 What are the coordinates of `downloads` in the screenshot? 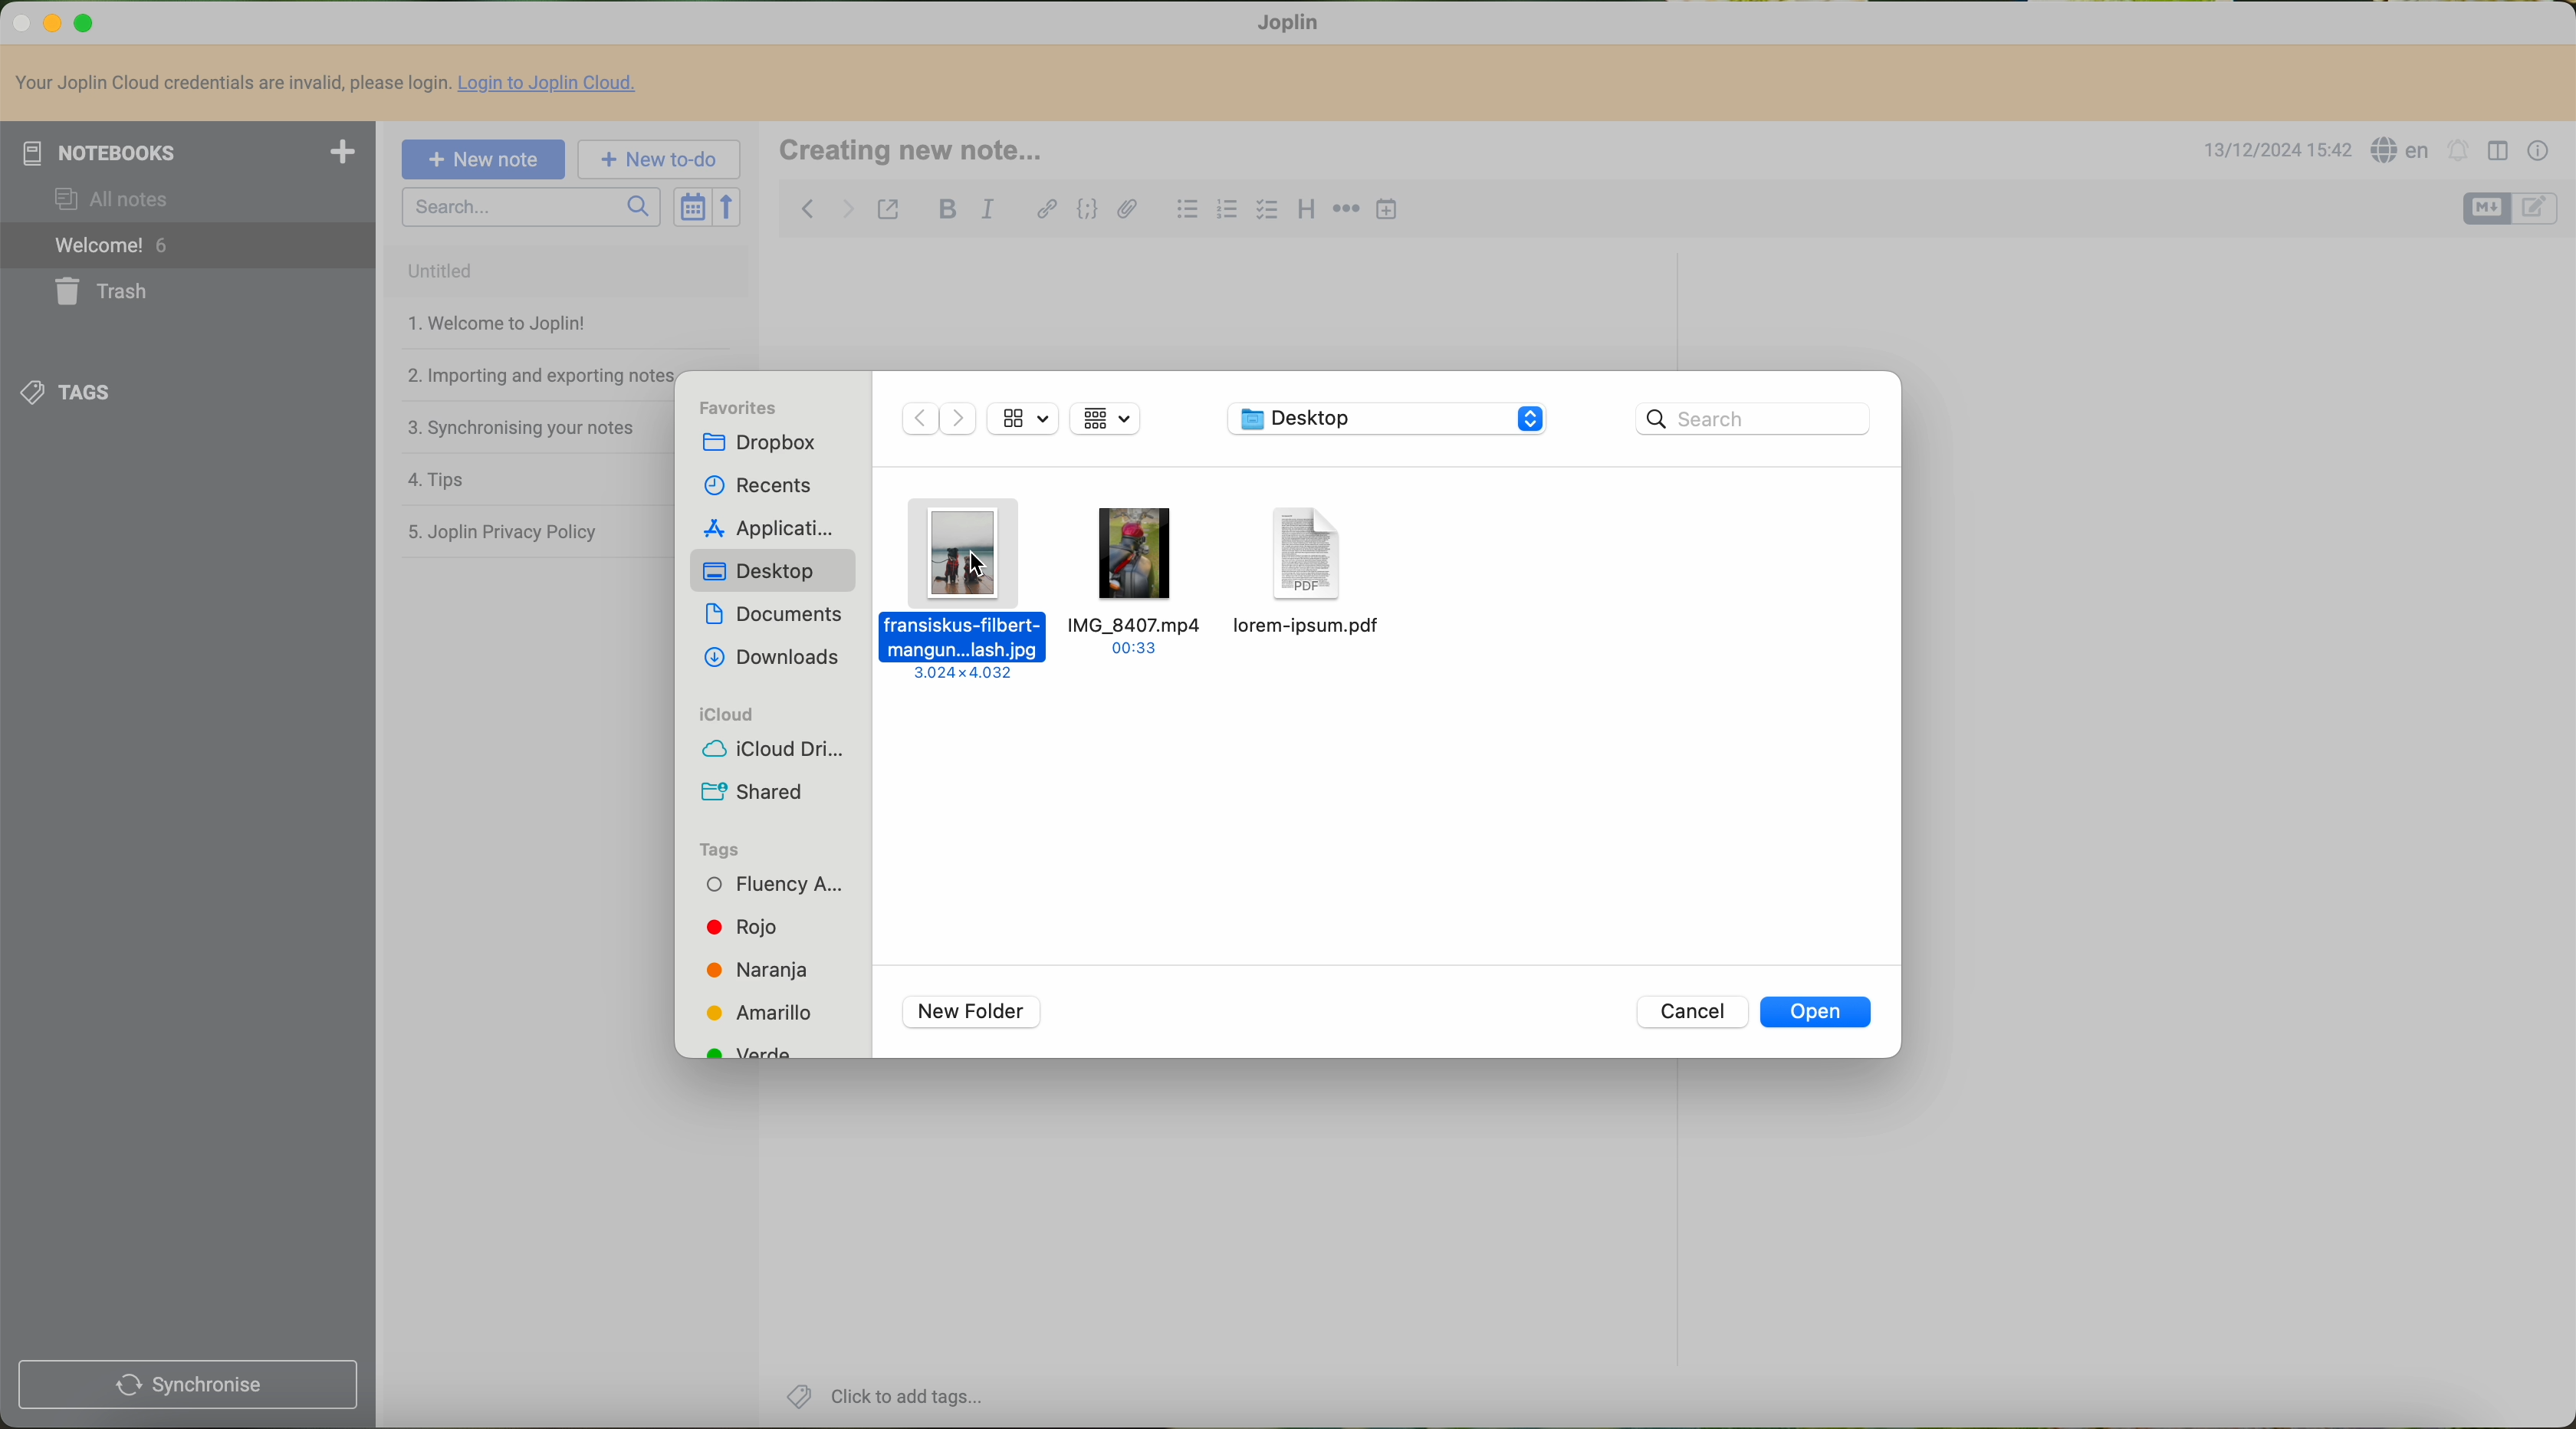 It's located at (774, 658).